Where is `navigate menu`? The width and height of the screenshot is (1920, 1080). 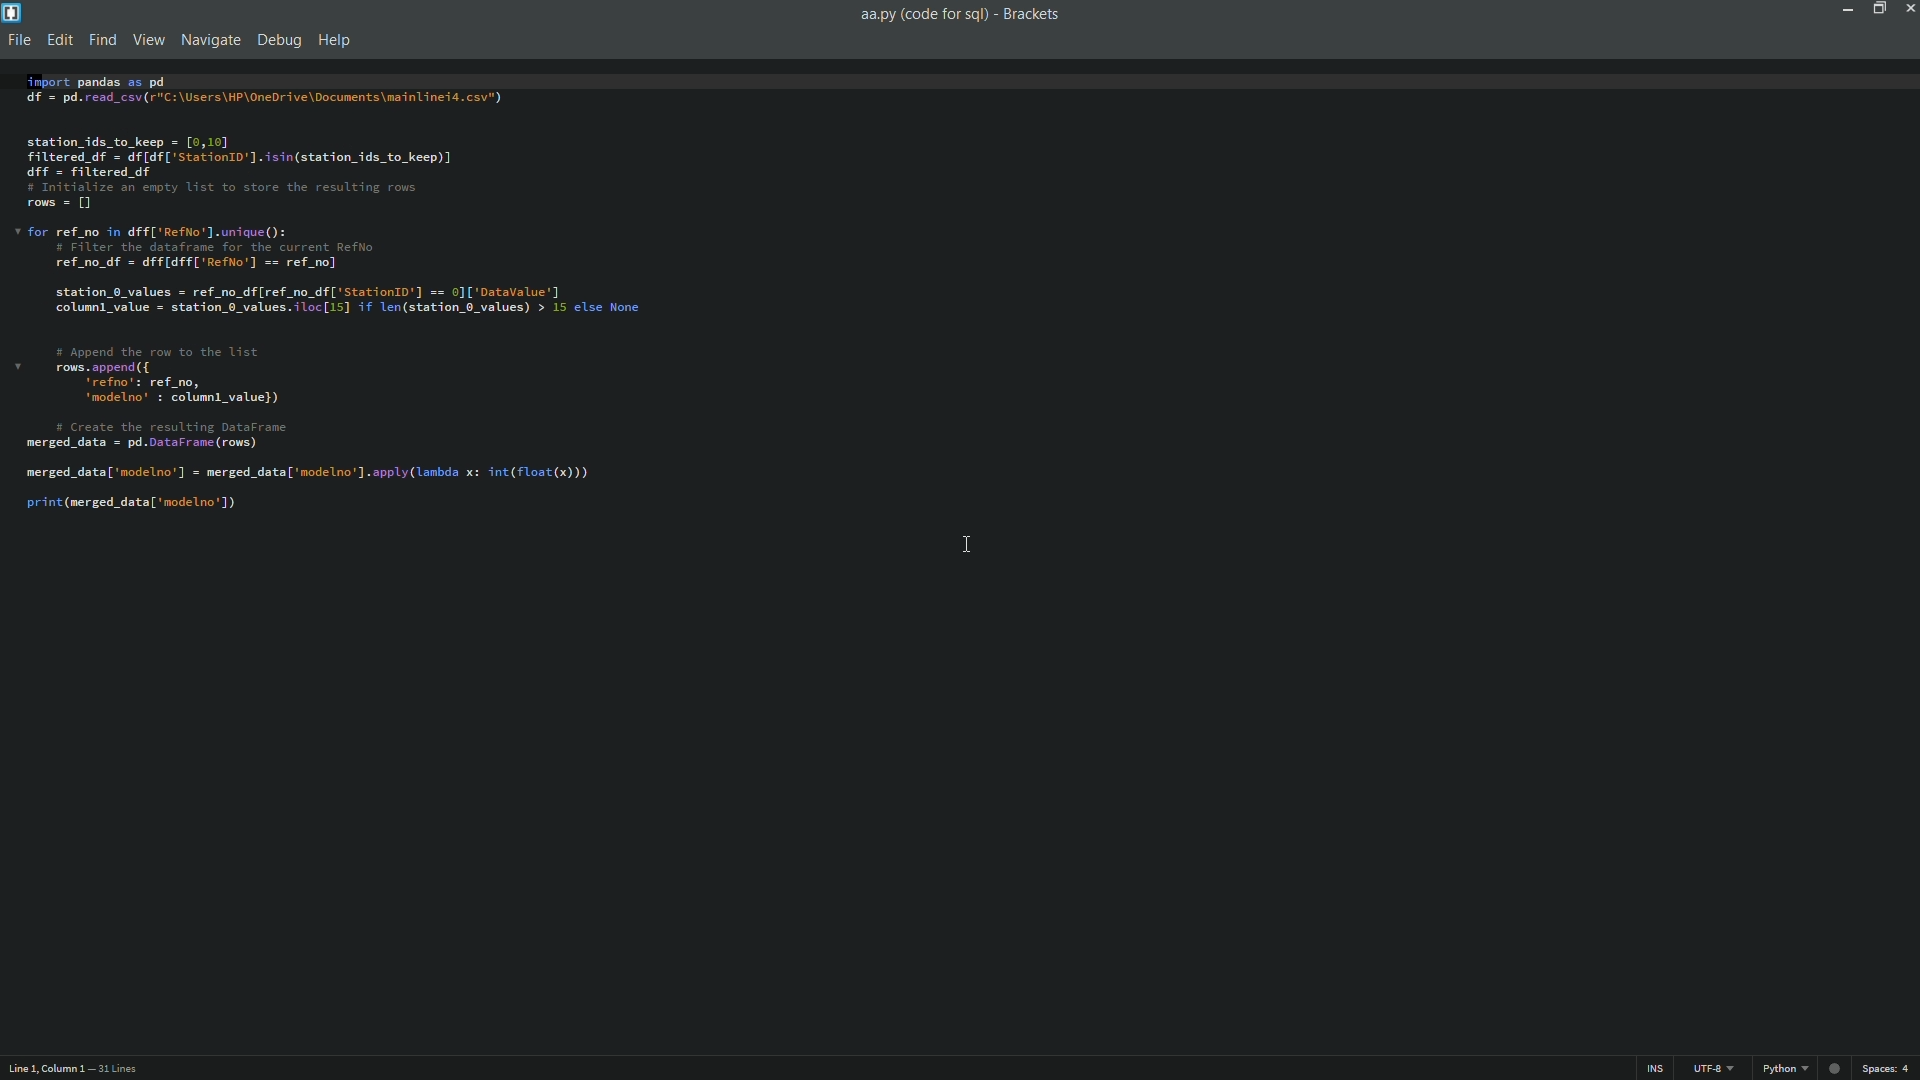 navigate menu is located at coordinates (207, 40).